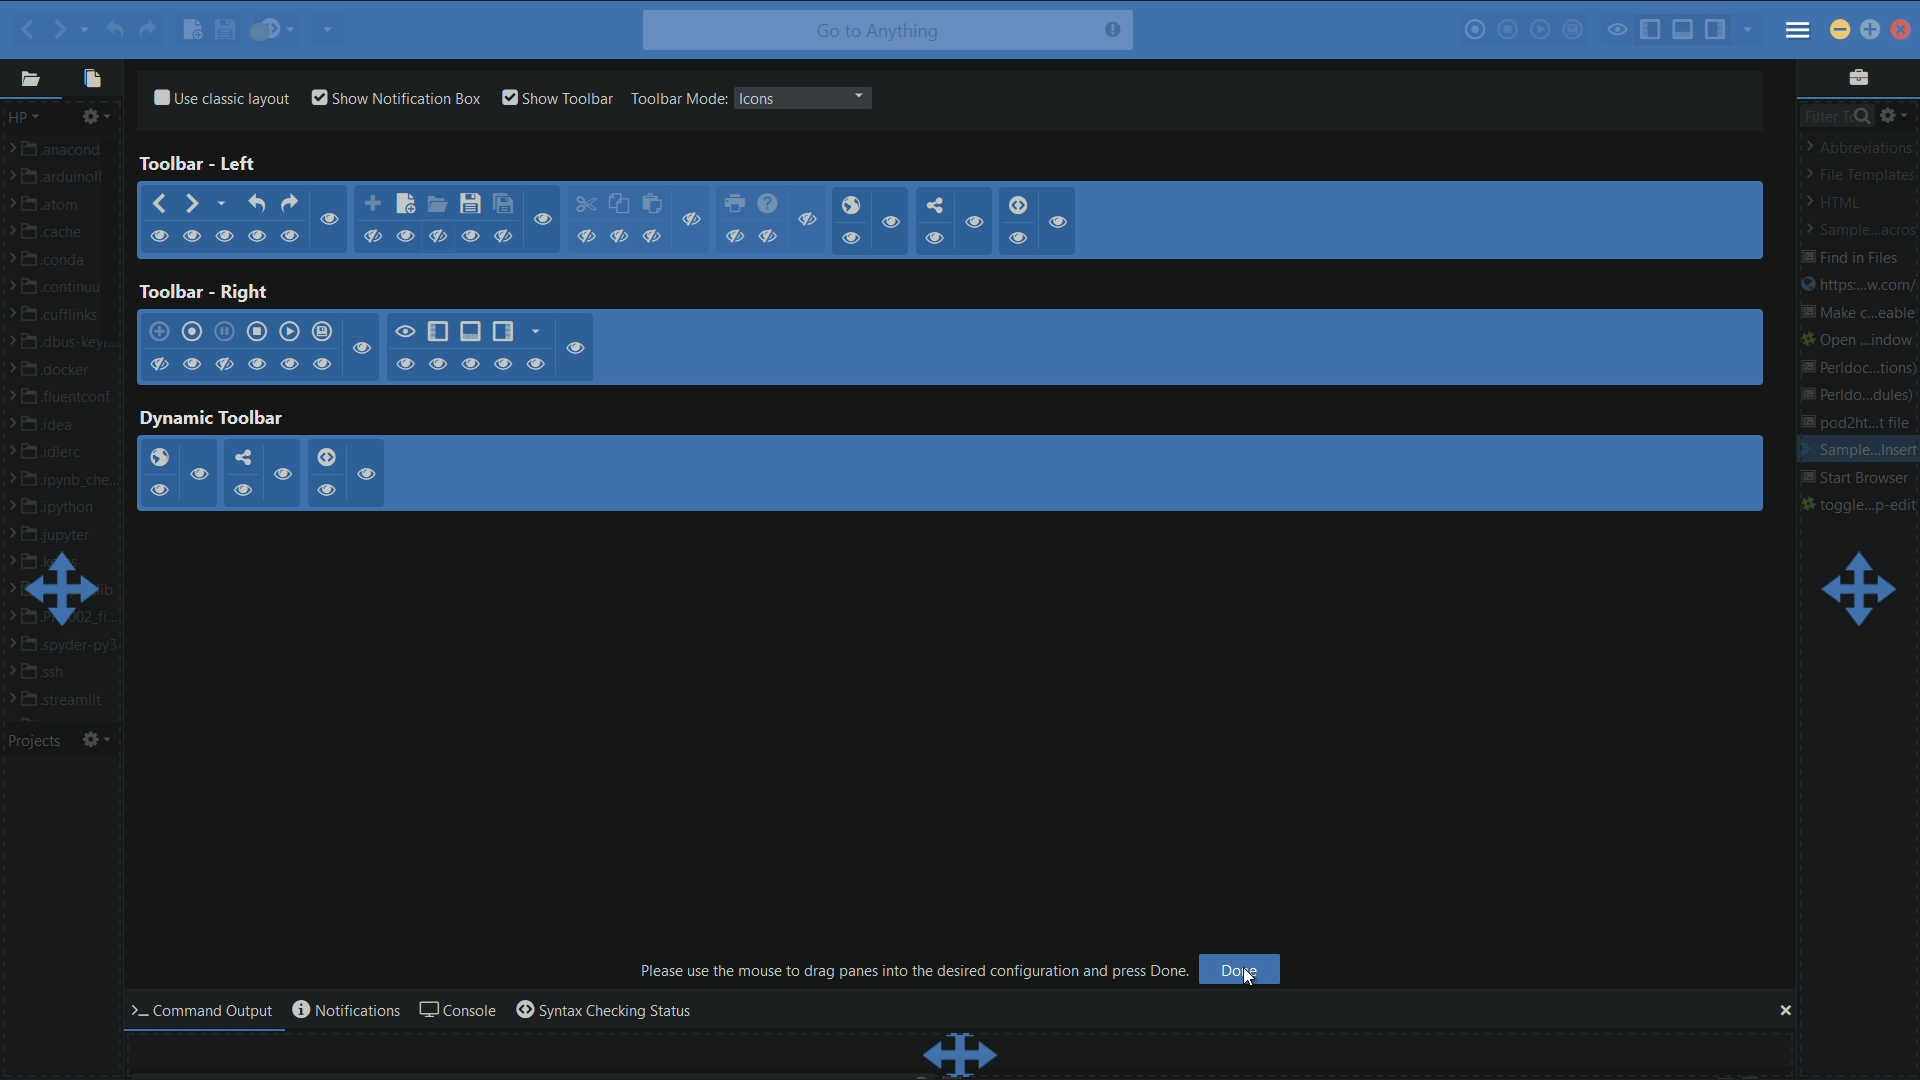 The width and height of the screenshot is (1920, 1080). Describe the element at coordinates (1852, 258) in the screenshot. I see `find in files` at that location.